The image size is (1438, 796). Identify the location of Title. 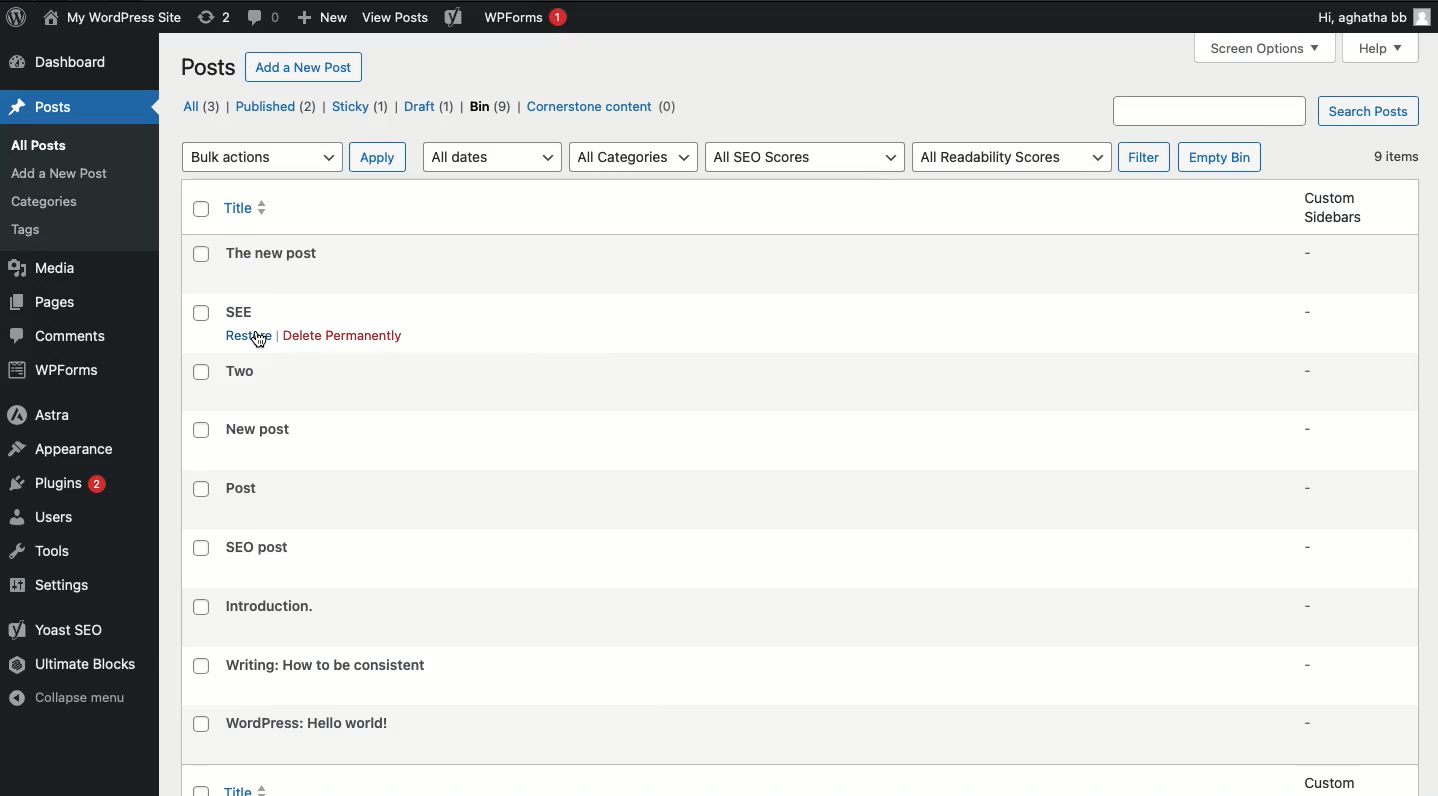
(241, 370).